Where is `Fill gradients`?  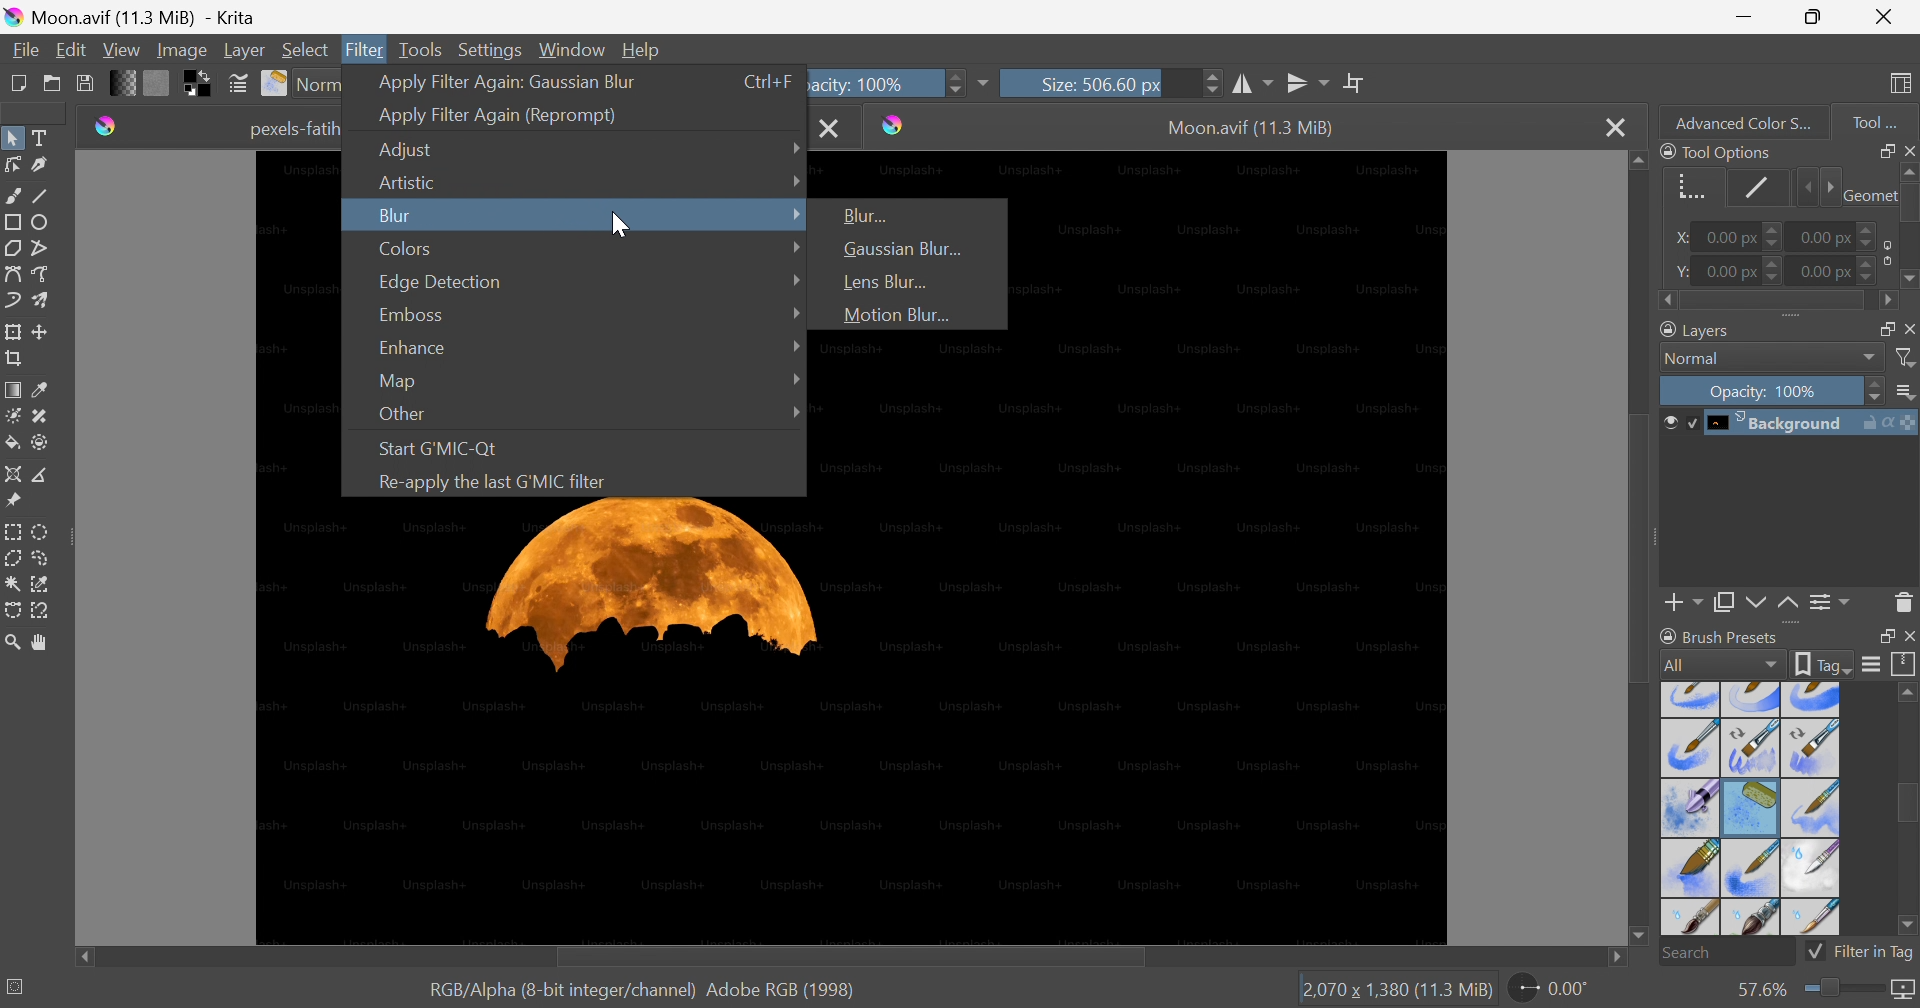 Fill gradients is located at coordinates (120, 82).